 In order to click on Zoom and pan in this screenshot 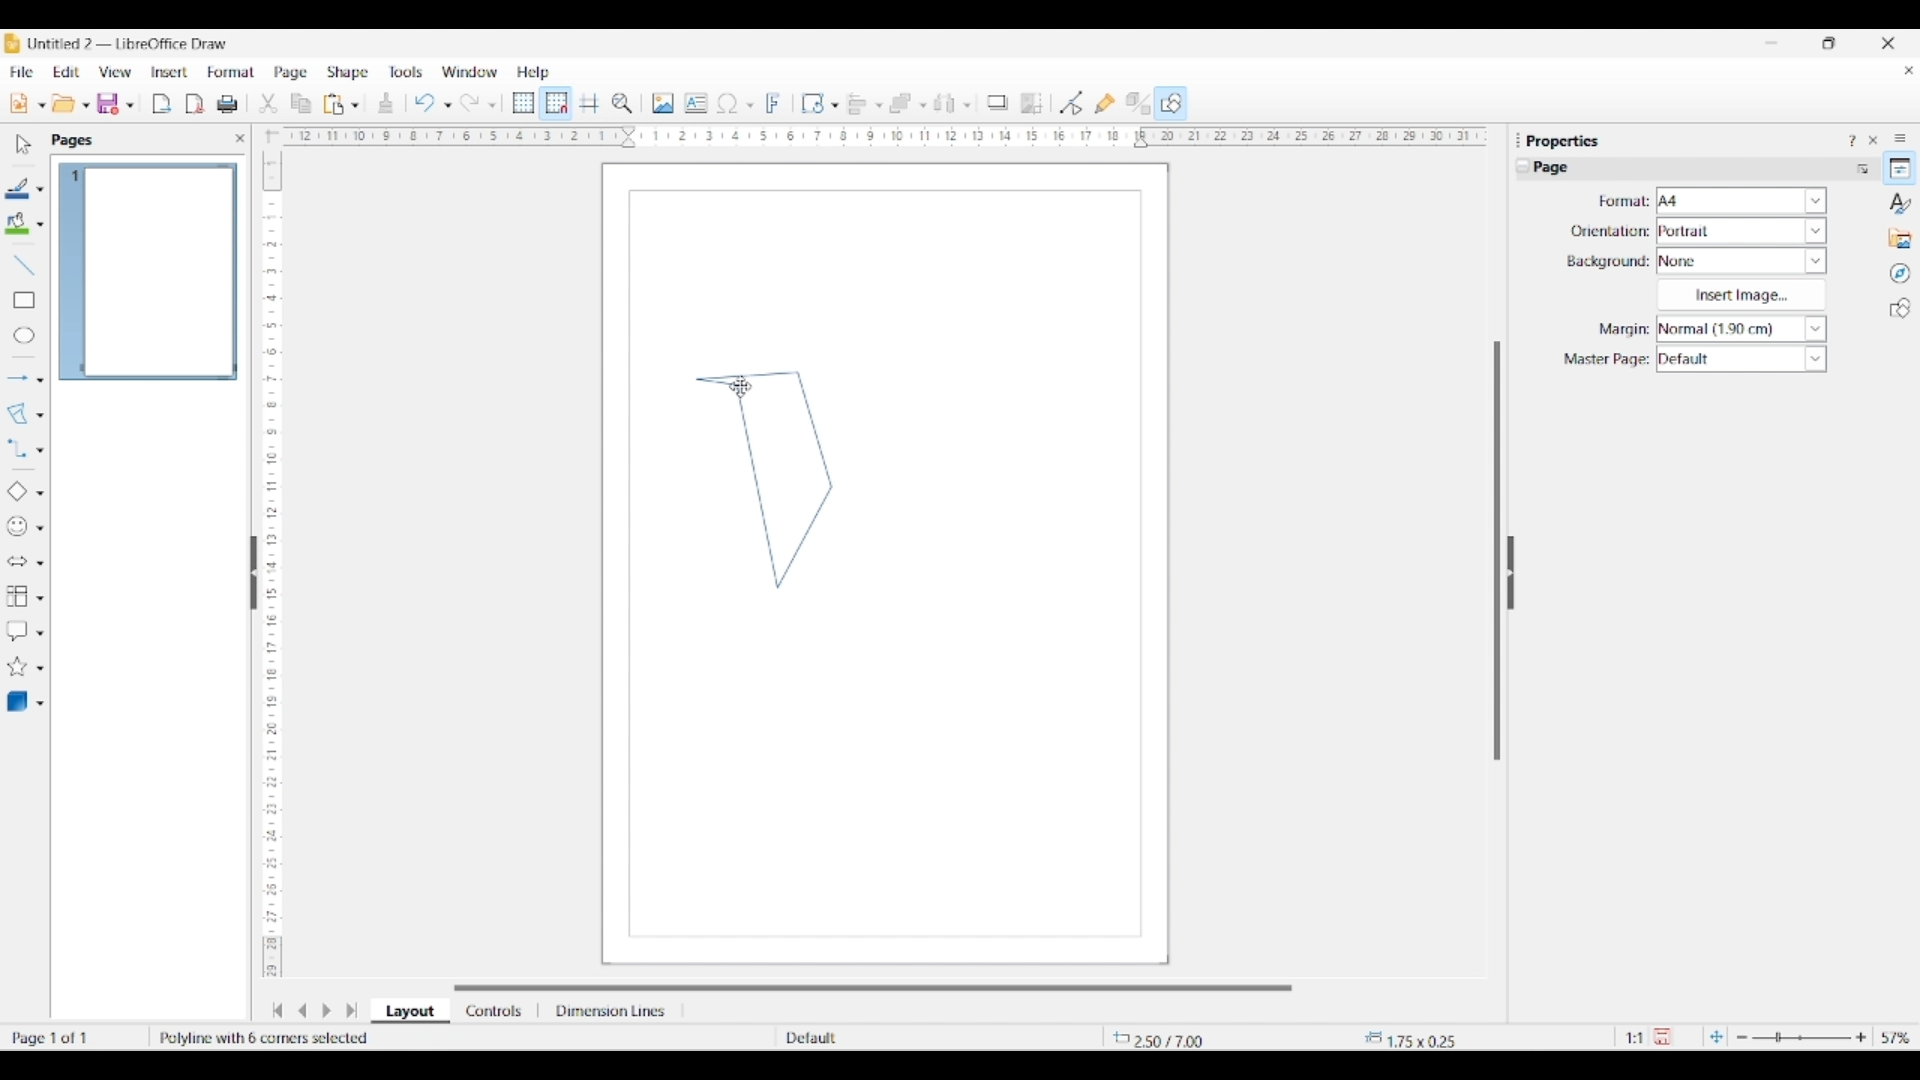, I will do `click(622, 104)`.